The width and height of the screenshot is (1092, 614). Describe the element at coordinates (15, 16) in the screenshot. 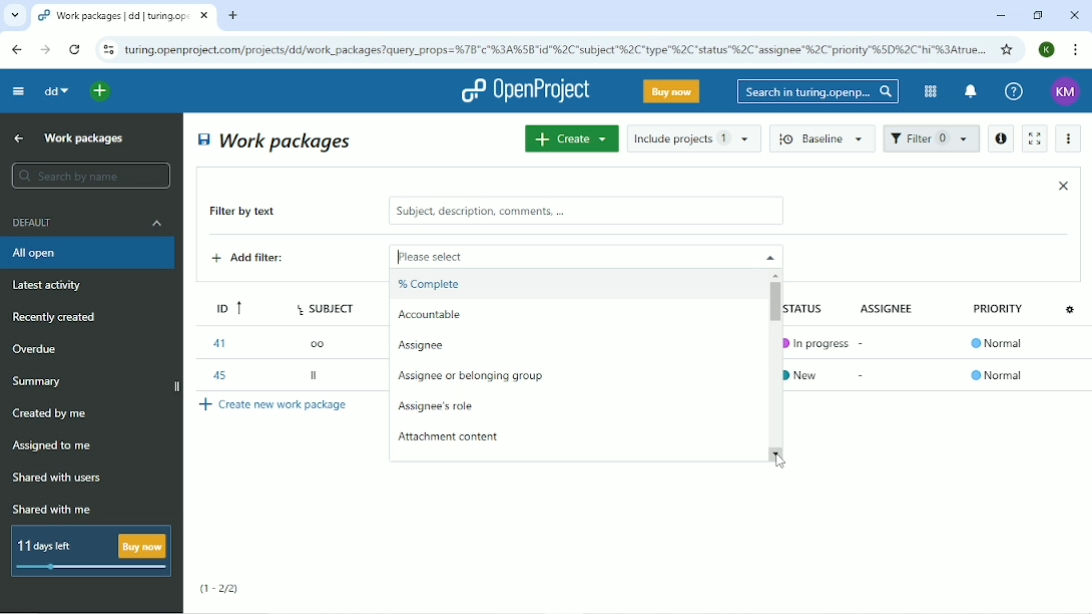

I see `Search tabs` at that location.